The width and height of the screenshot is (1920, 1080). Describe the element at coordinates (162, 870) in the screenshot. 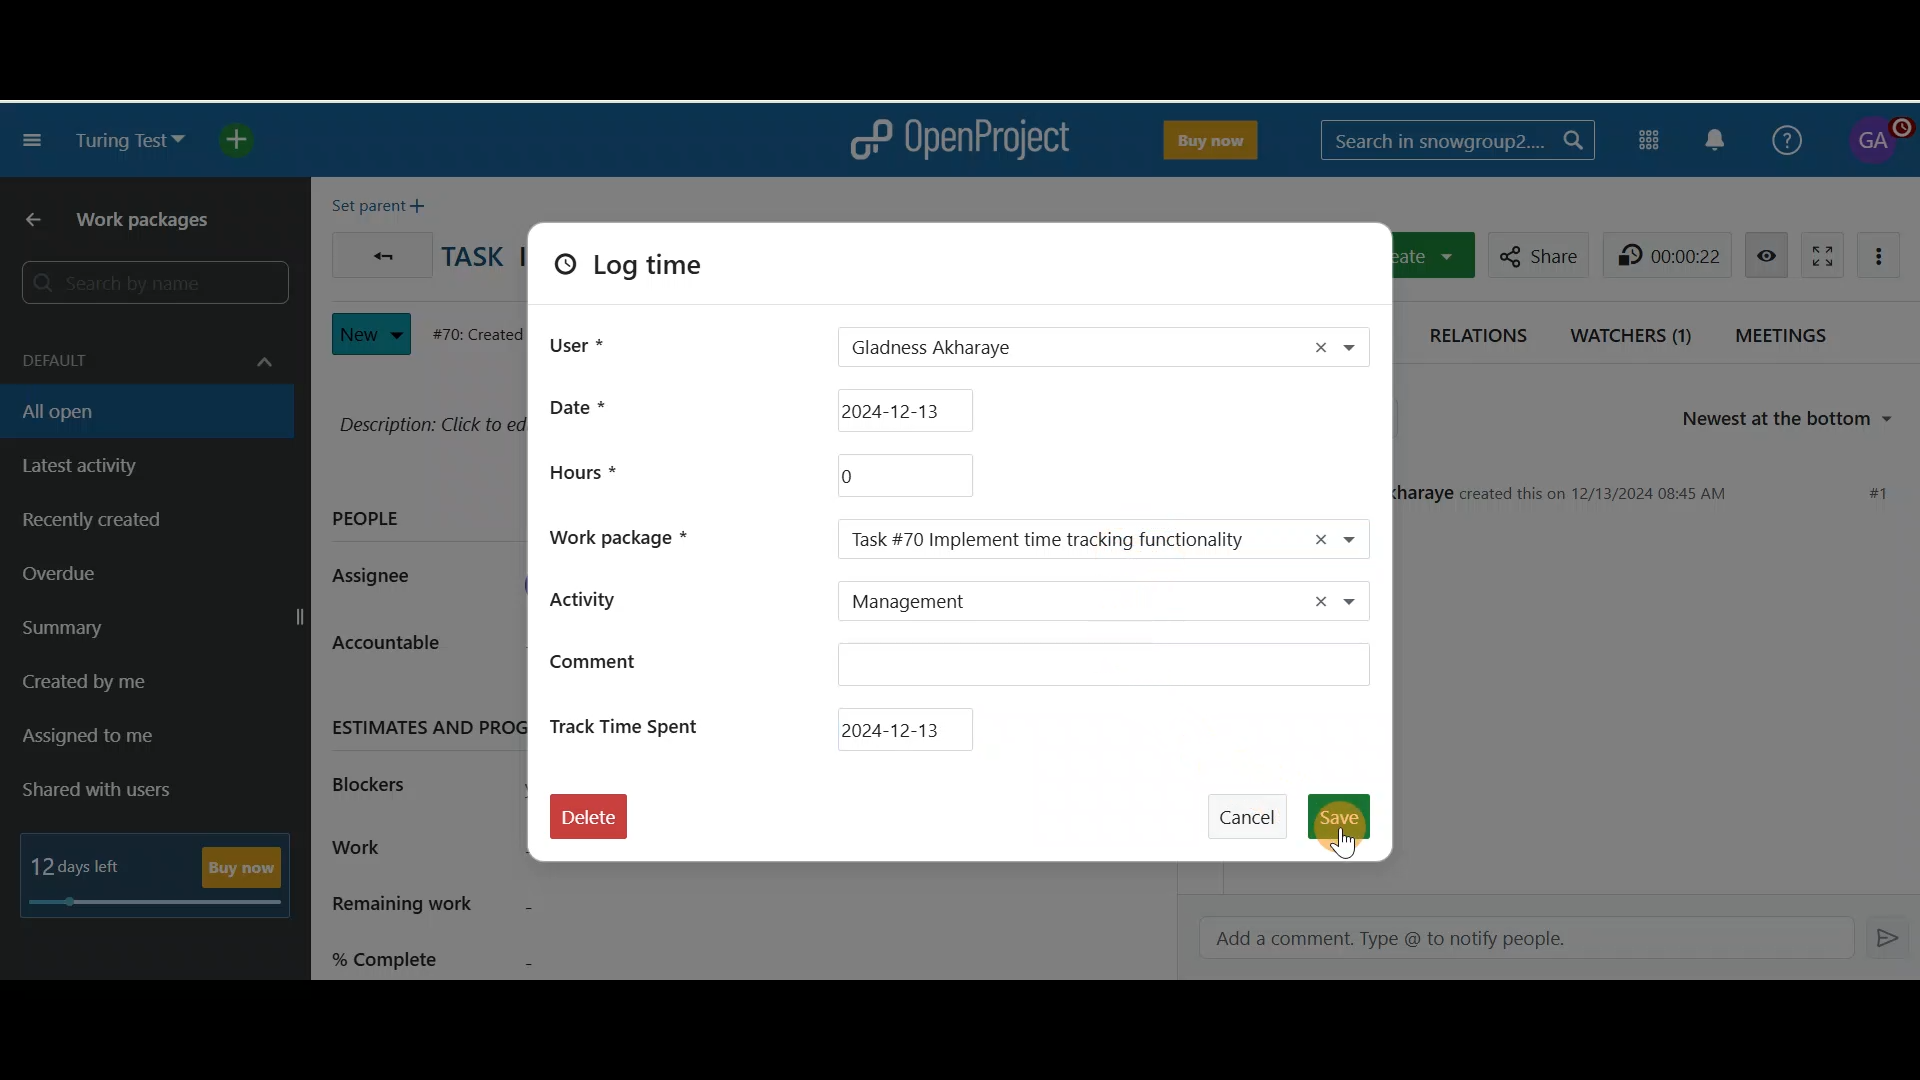

I see `12 days left - Buy Now` at that location.